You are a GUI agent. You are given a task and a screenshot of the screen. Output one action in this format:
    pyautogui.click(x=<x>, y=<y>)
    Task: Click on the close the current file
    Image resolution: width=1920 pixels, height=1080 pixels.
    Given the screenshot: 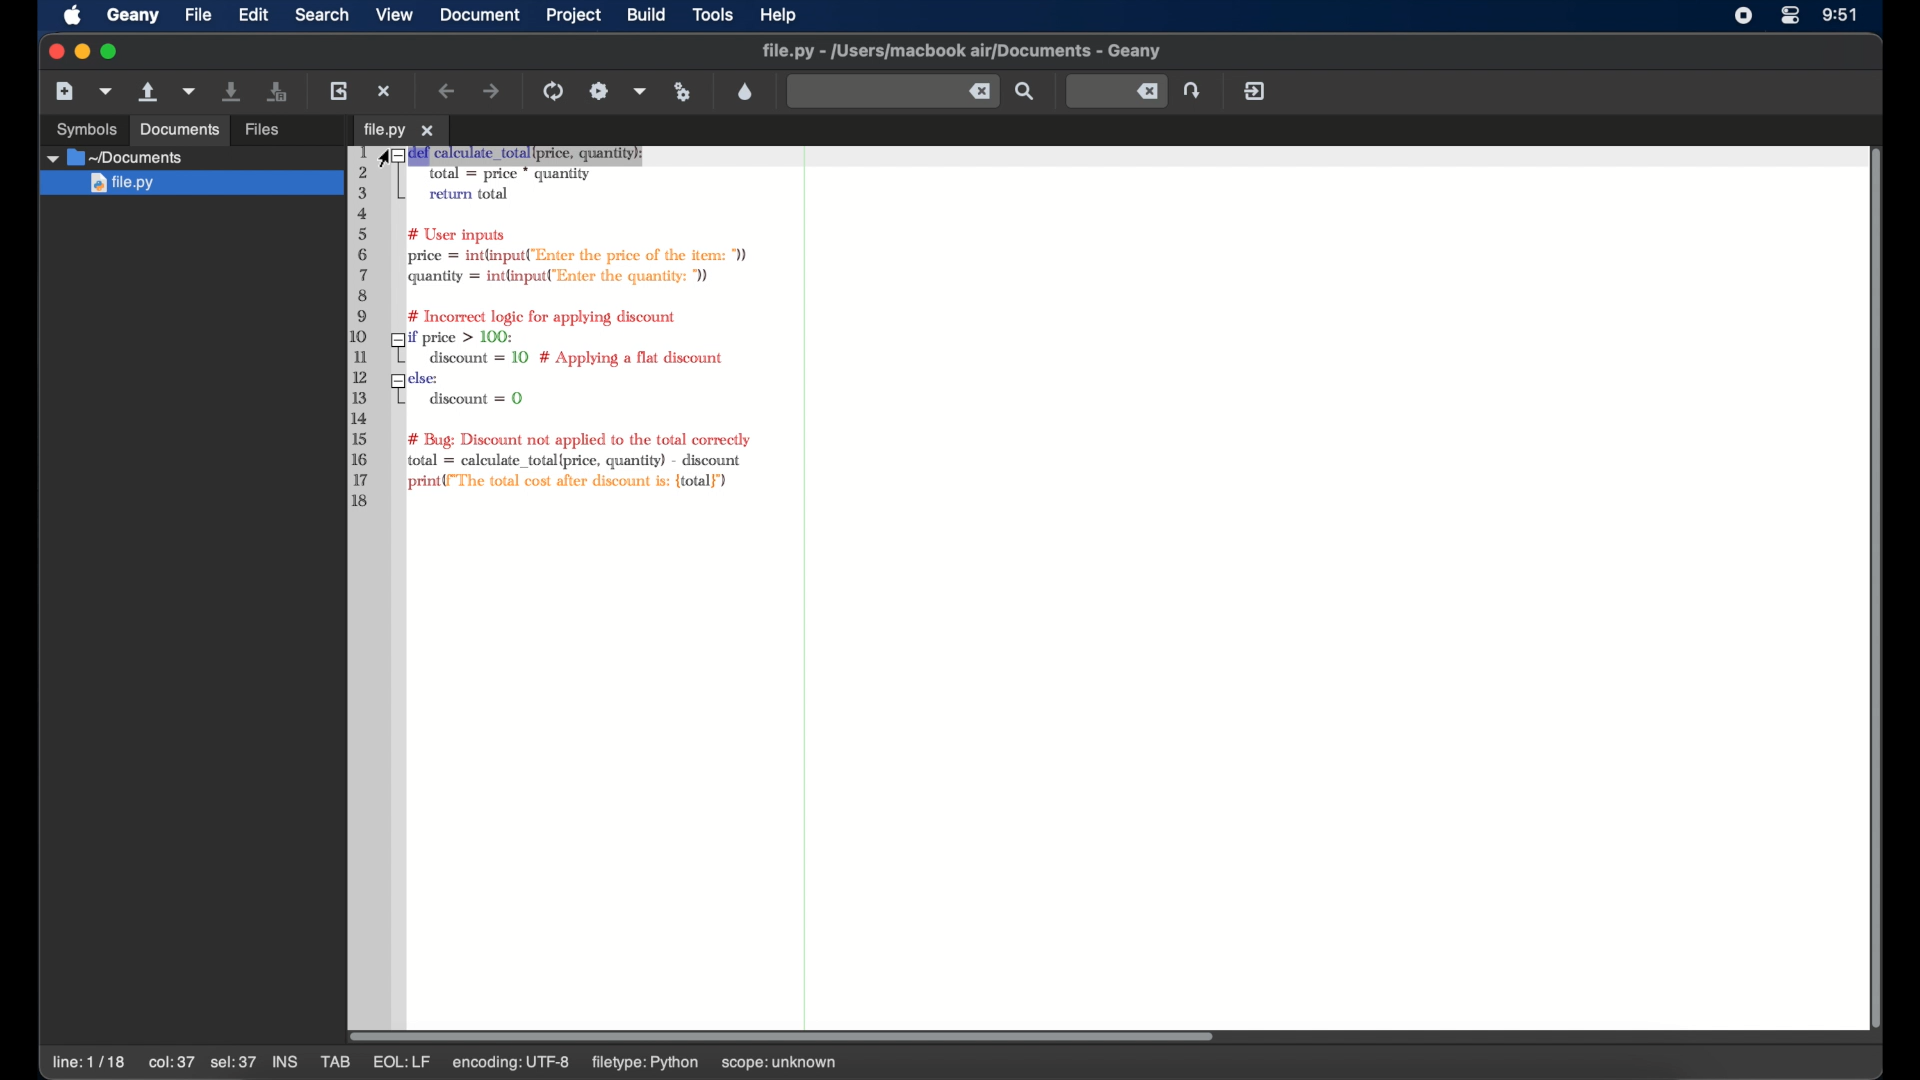 What is the action you would take?
    pyautogui.click(x=385, y=90)
    